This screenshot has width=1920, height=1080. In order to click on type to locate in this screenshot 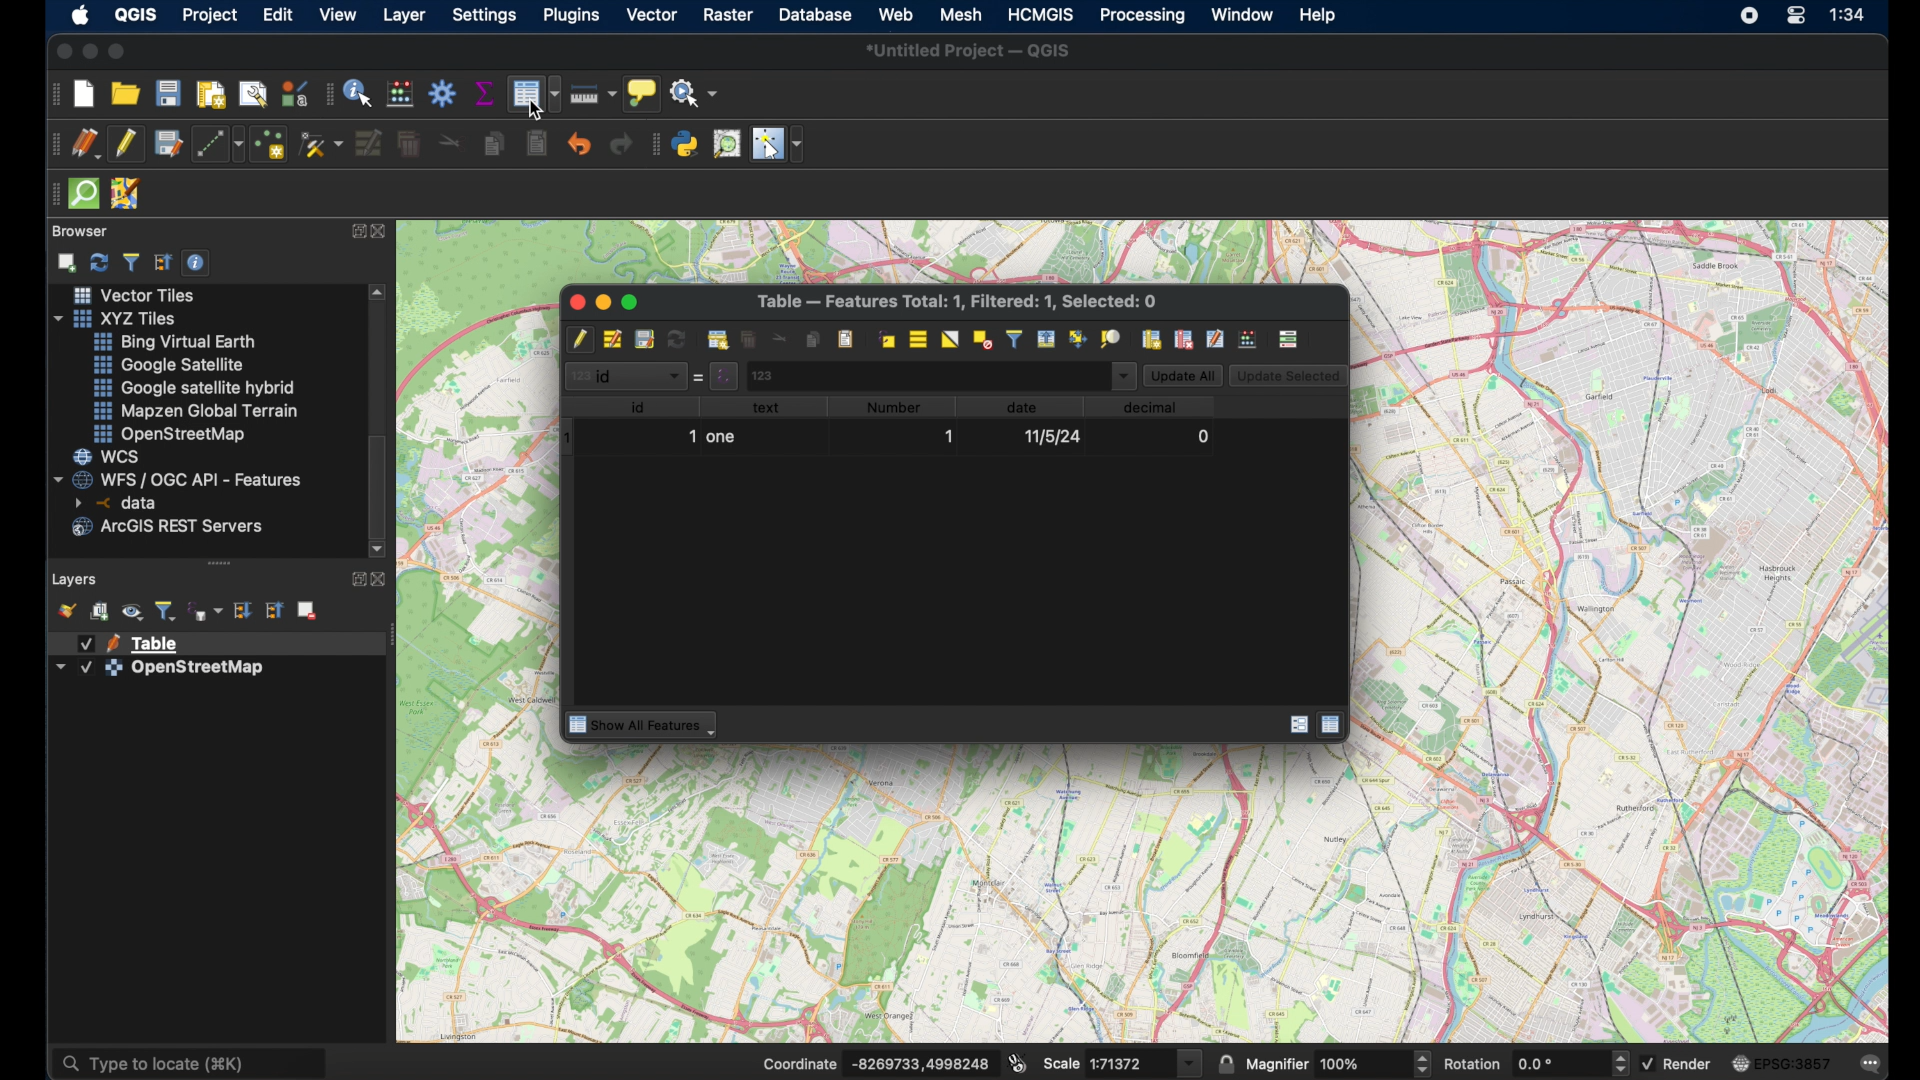, I will do `click(190, 1057)`.